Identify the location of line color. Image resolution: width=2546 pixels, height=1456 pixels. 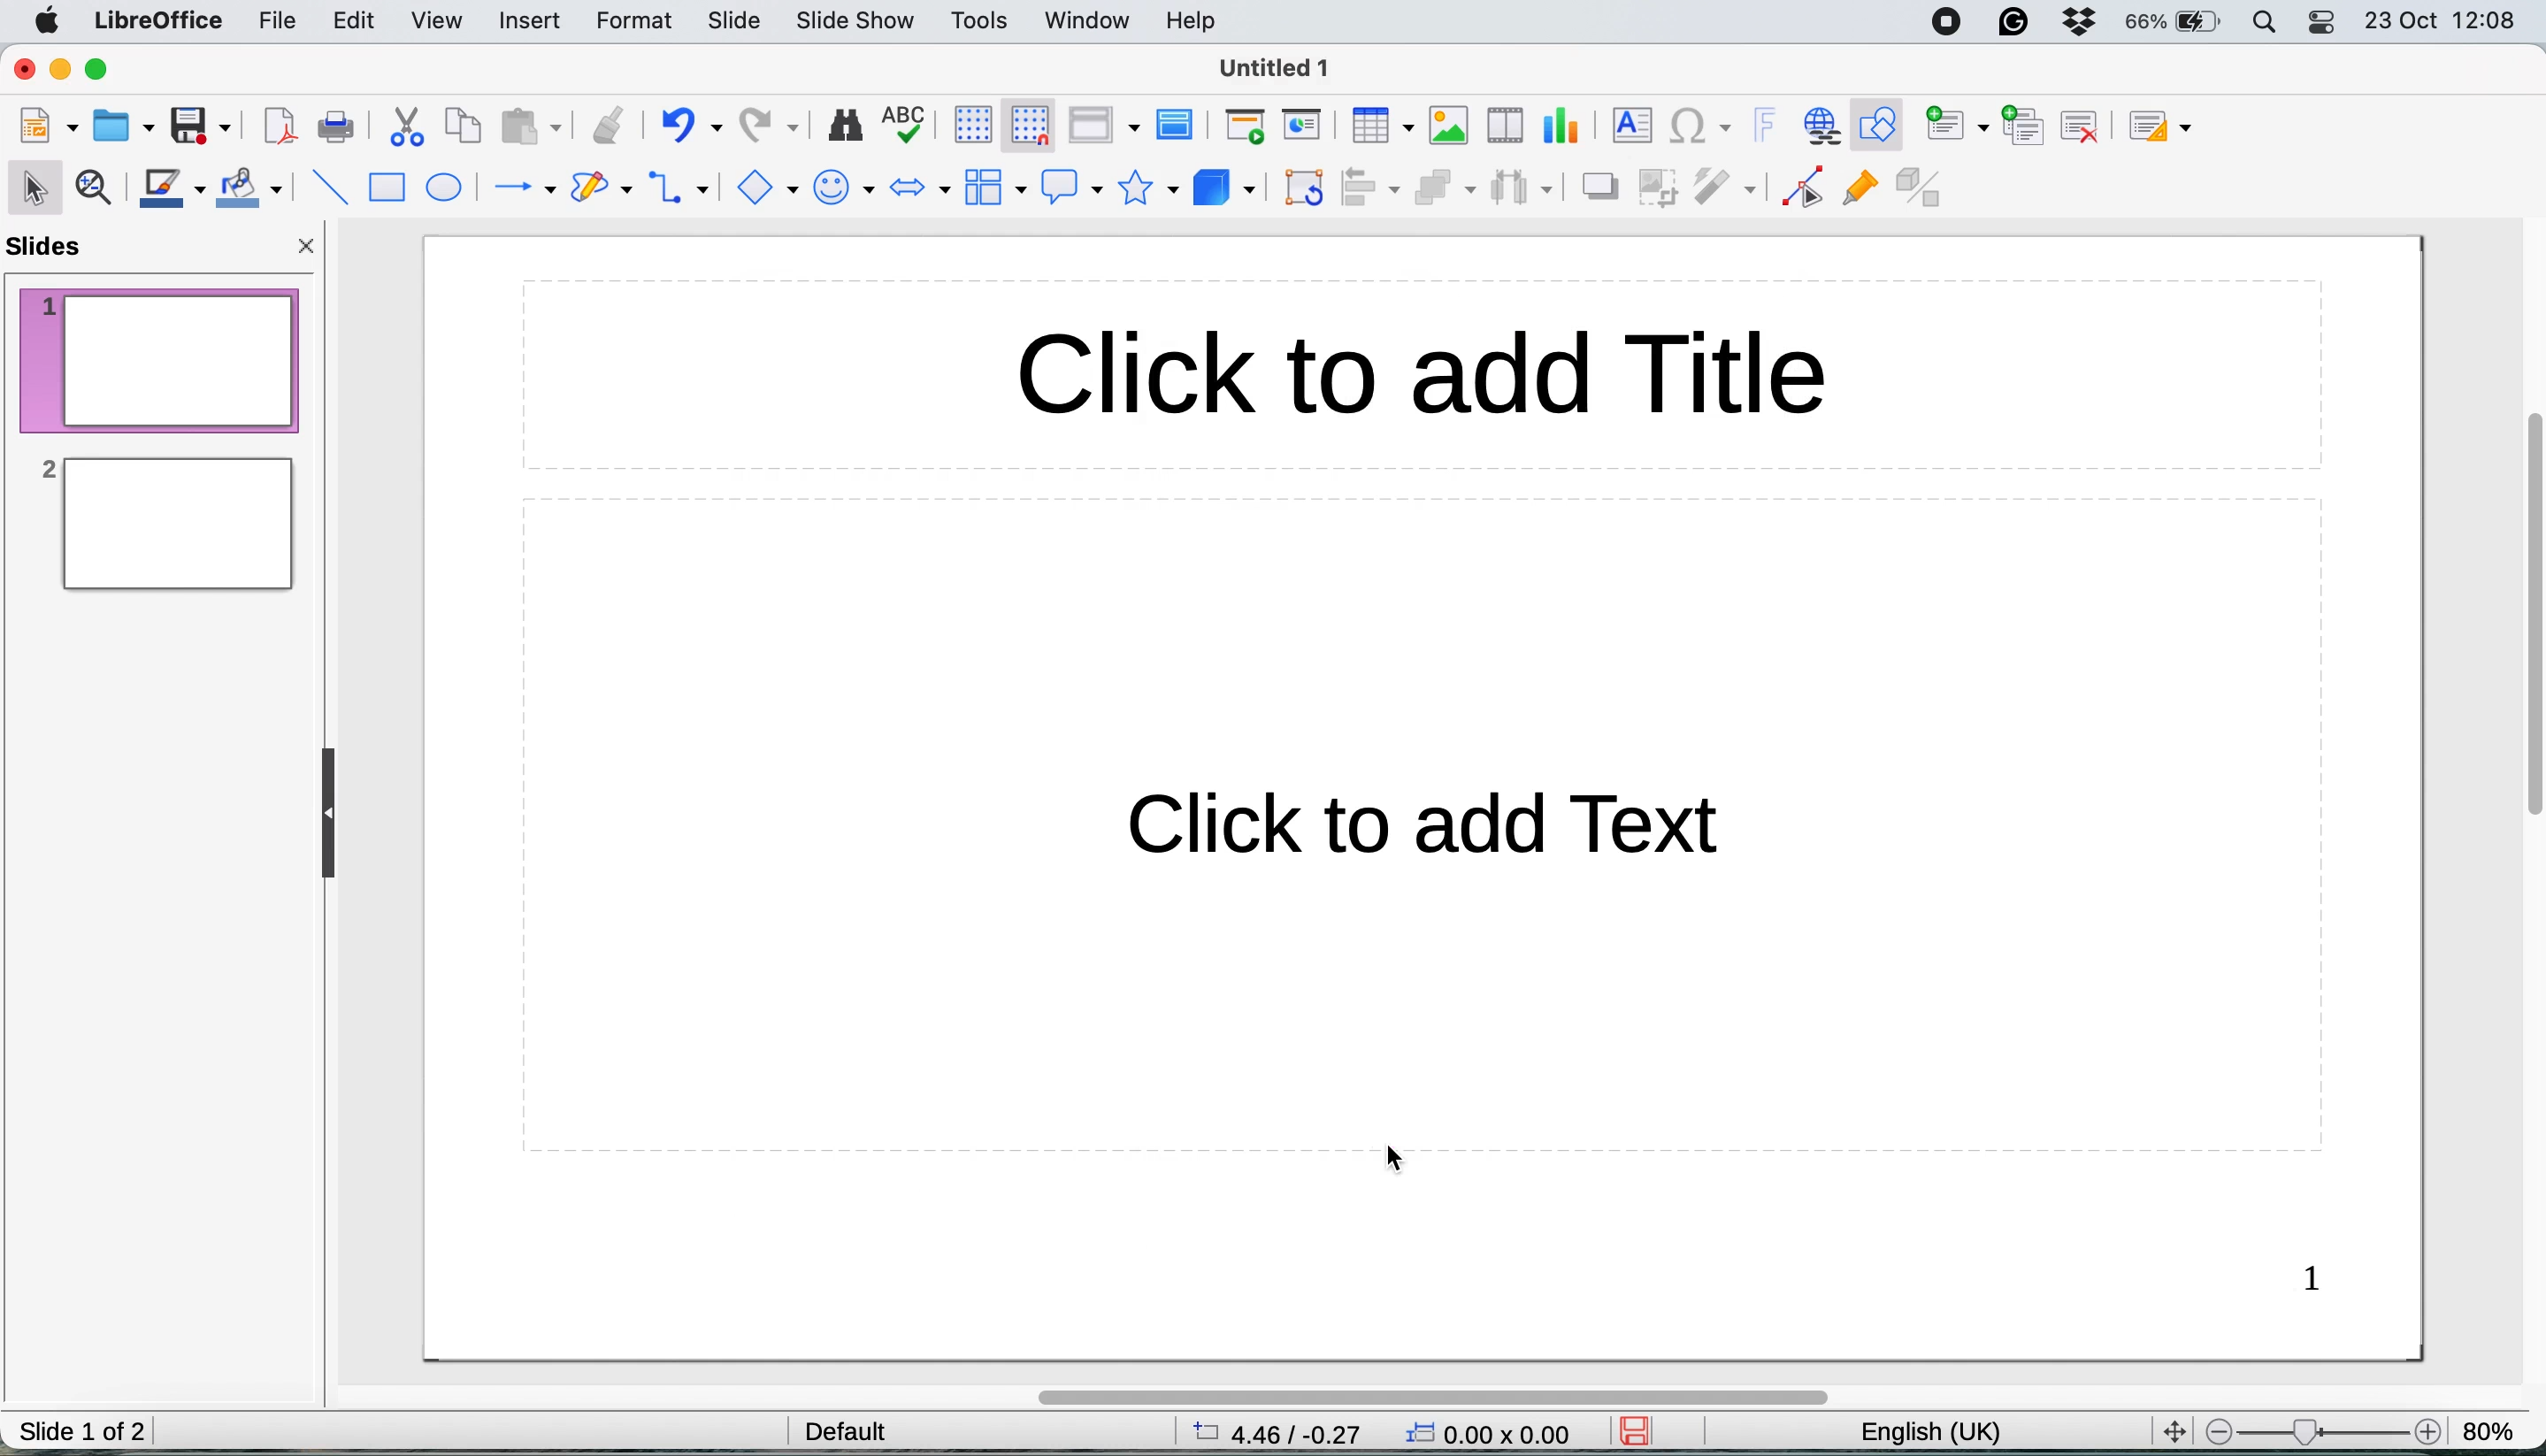
(172, 189).